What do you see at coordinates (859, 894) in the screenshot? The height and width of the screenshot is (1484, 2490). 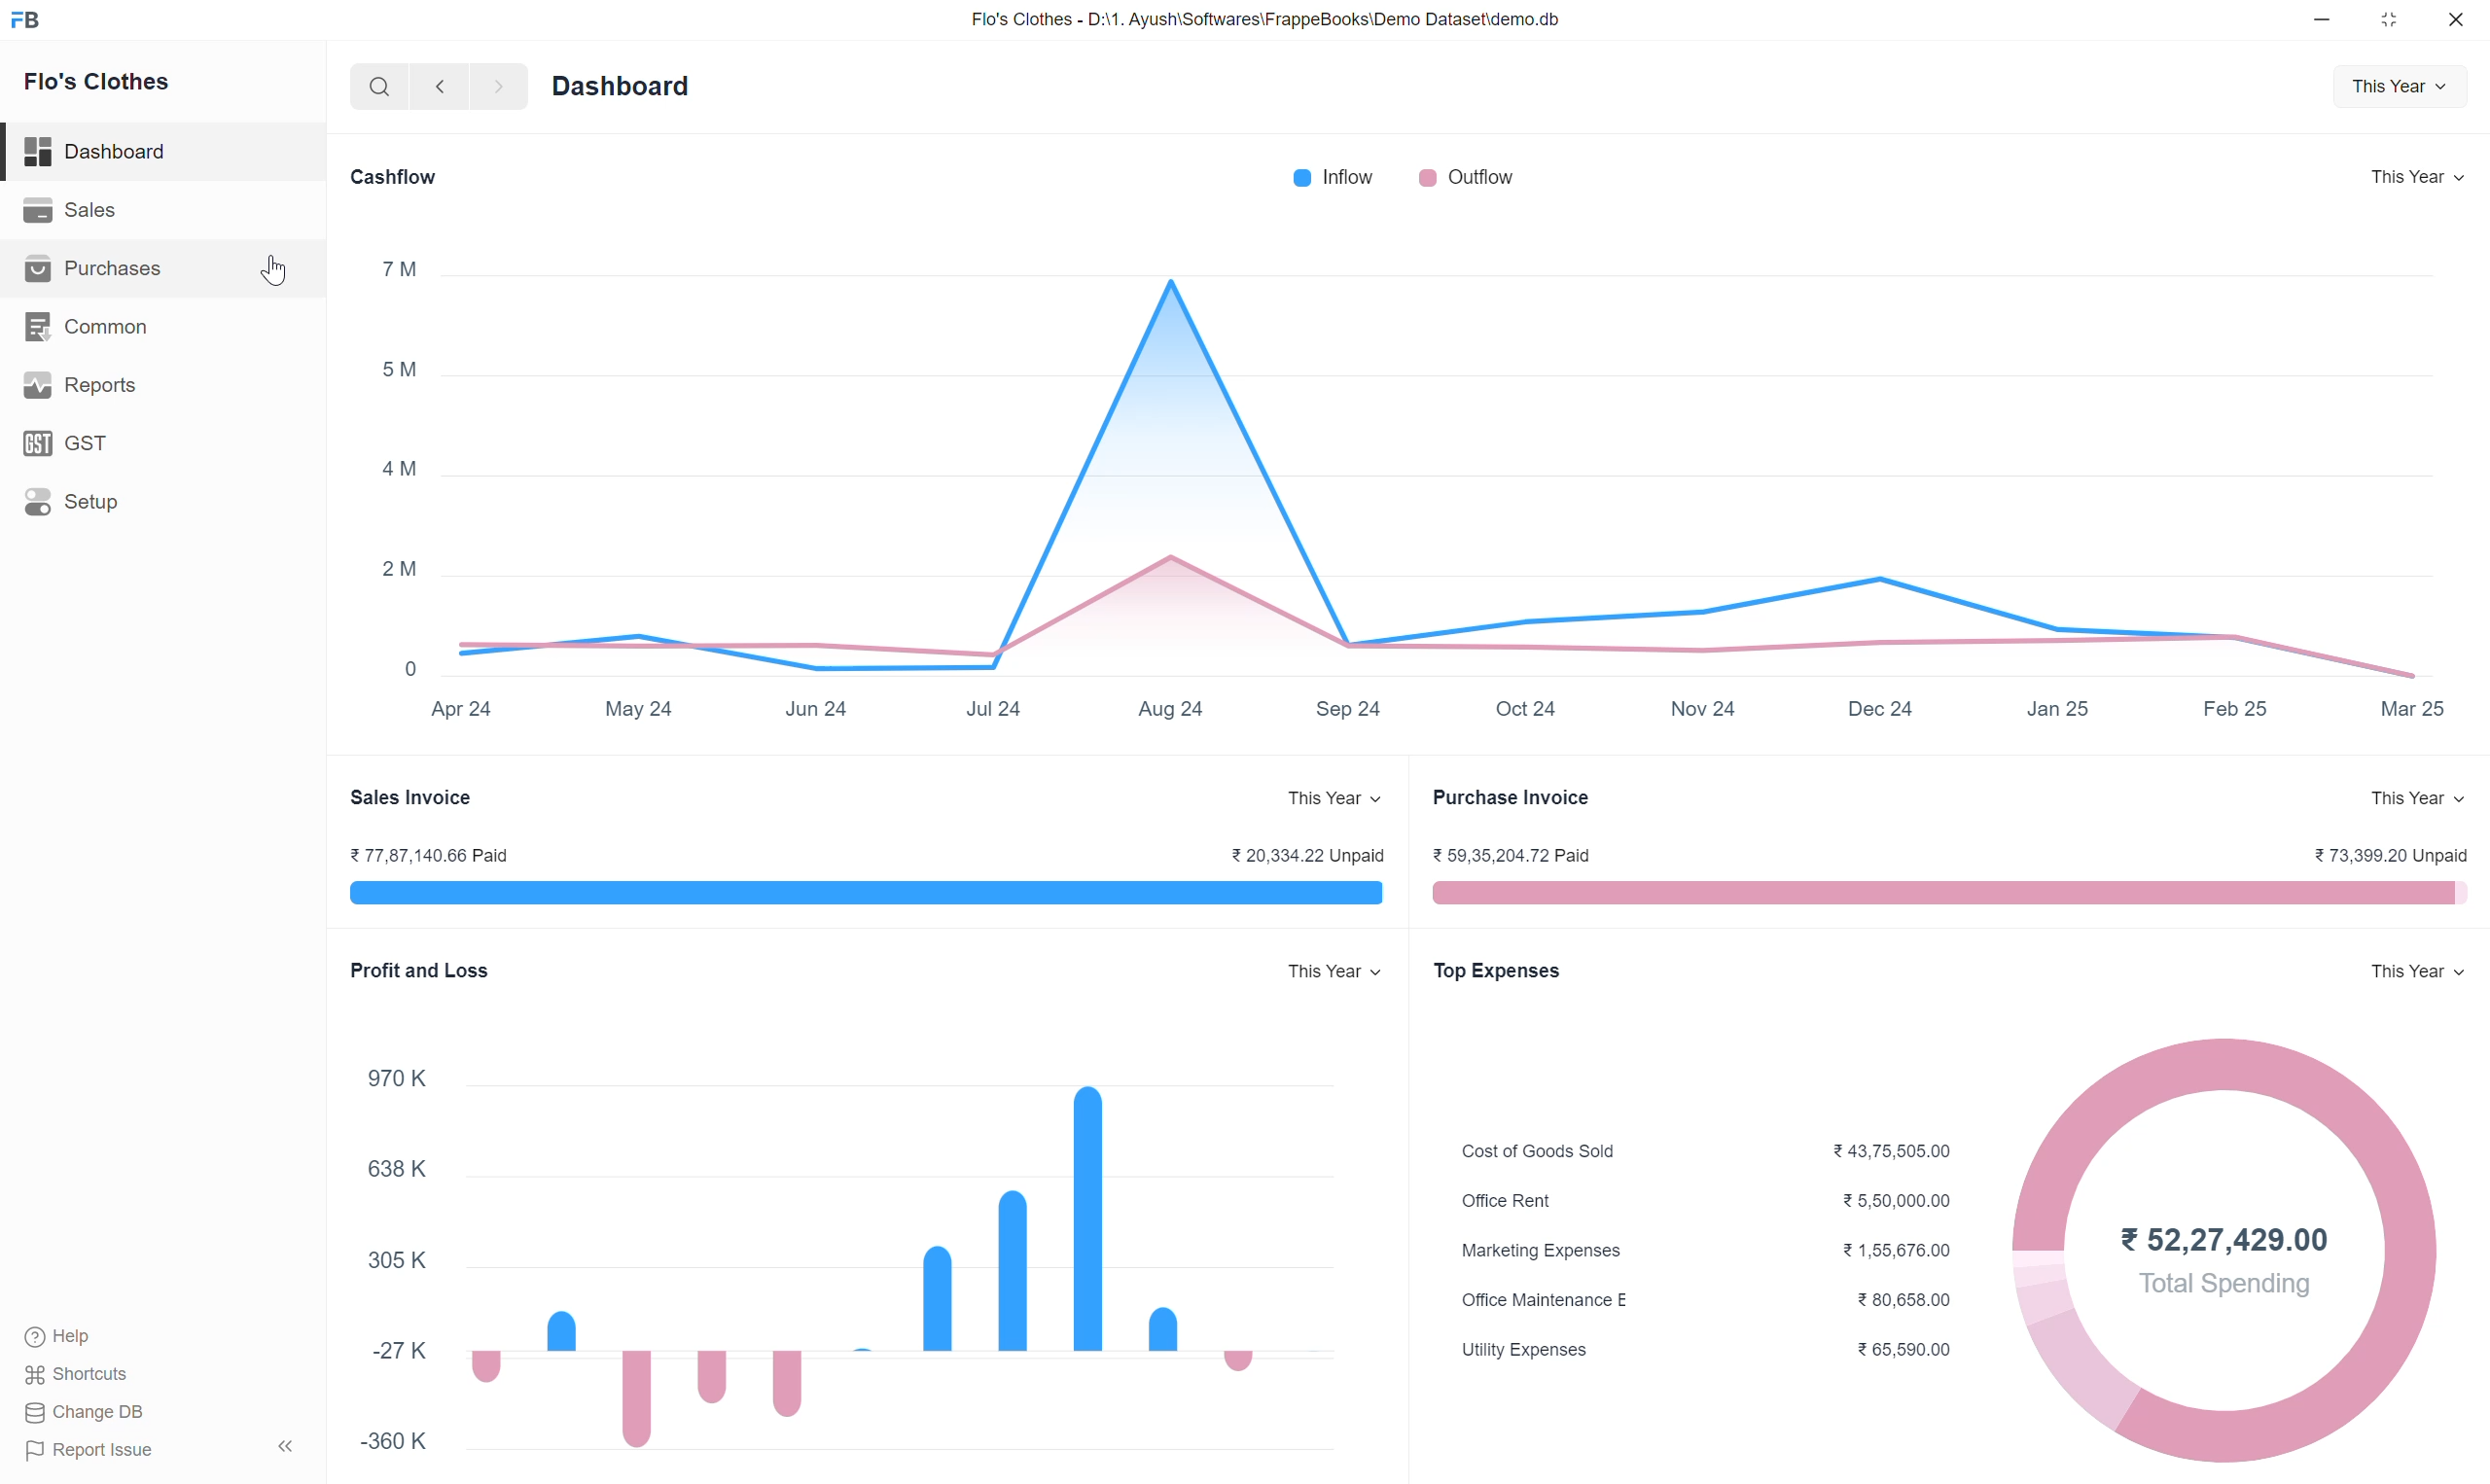 I see `blue line` at bounding box center [859, 894].